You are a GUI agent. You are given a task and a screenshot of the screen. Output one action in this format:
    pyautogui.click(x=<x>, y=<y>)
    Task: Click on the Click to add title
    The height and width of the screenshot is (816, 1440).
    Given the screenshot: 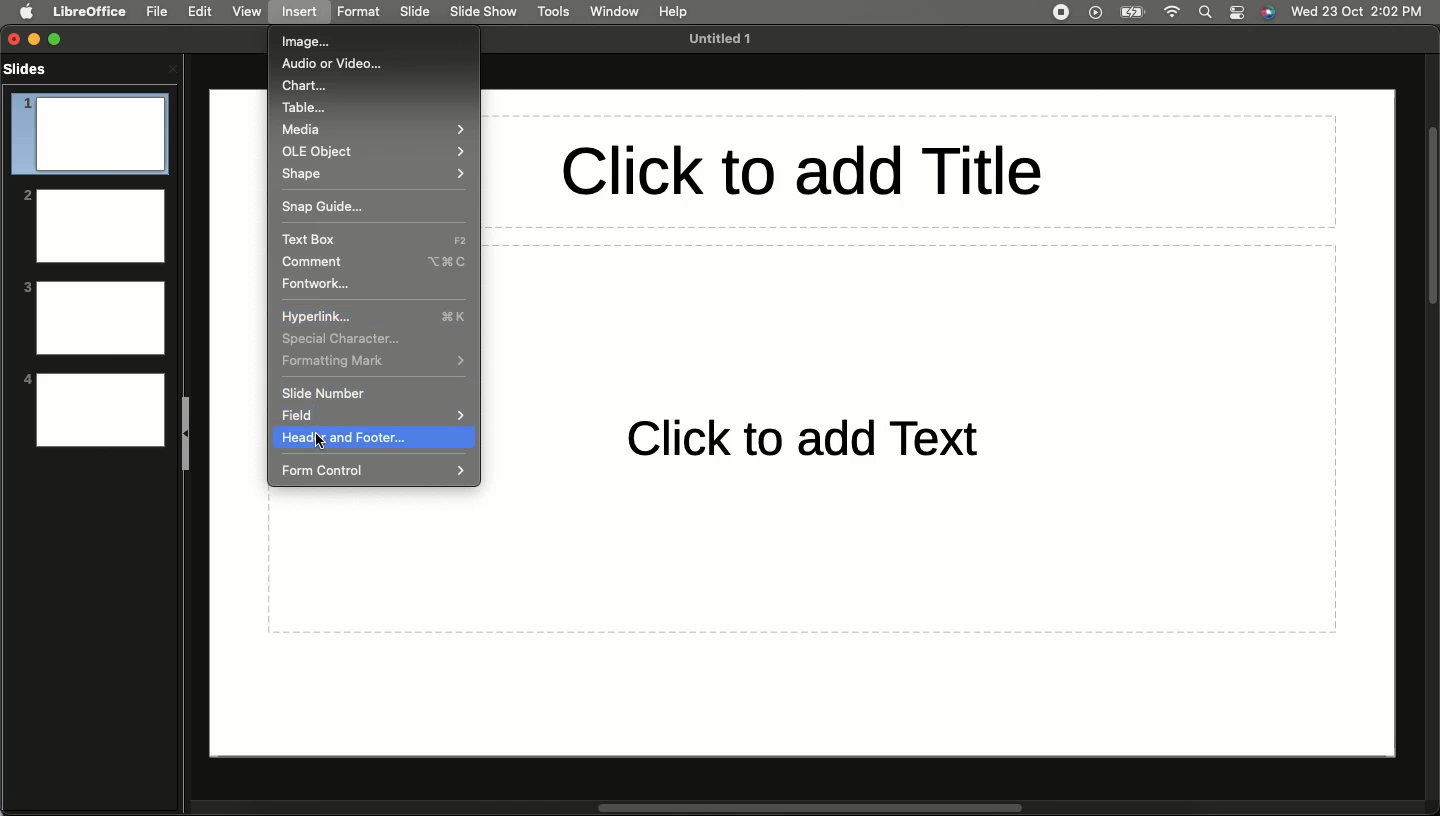 What is the action you would take?
    pyautogui.click(x=909, y=171)
    